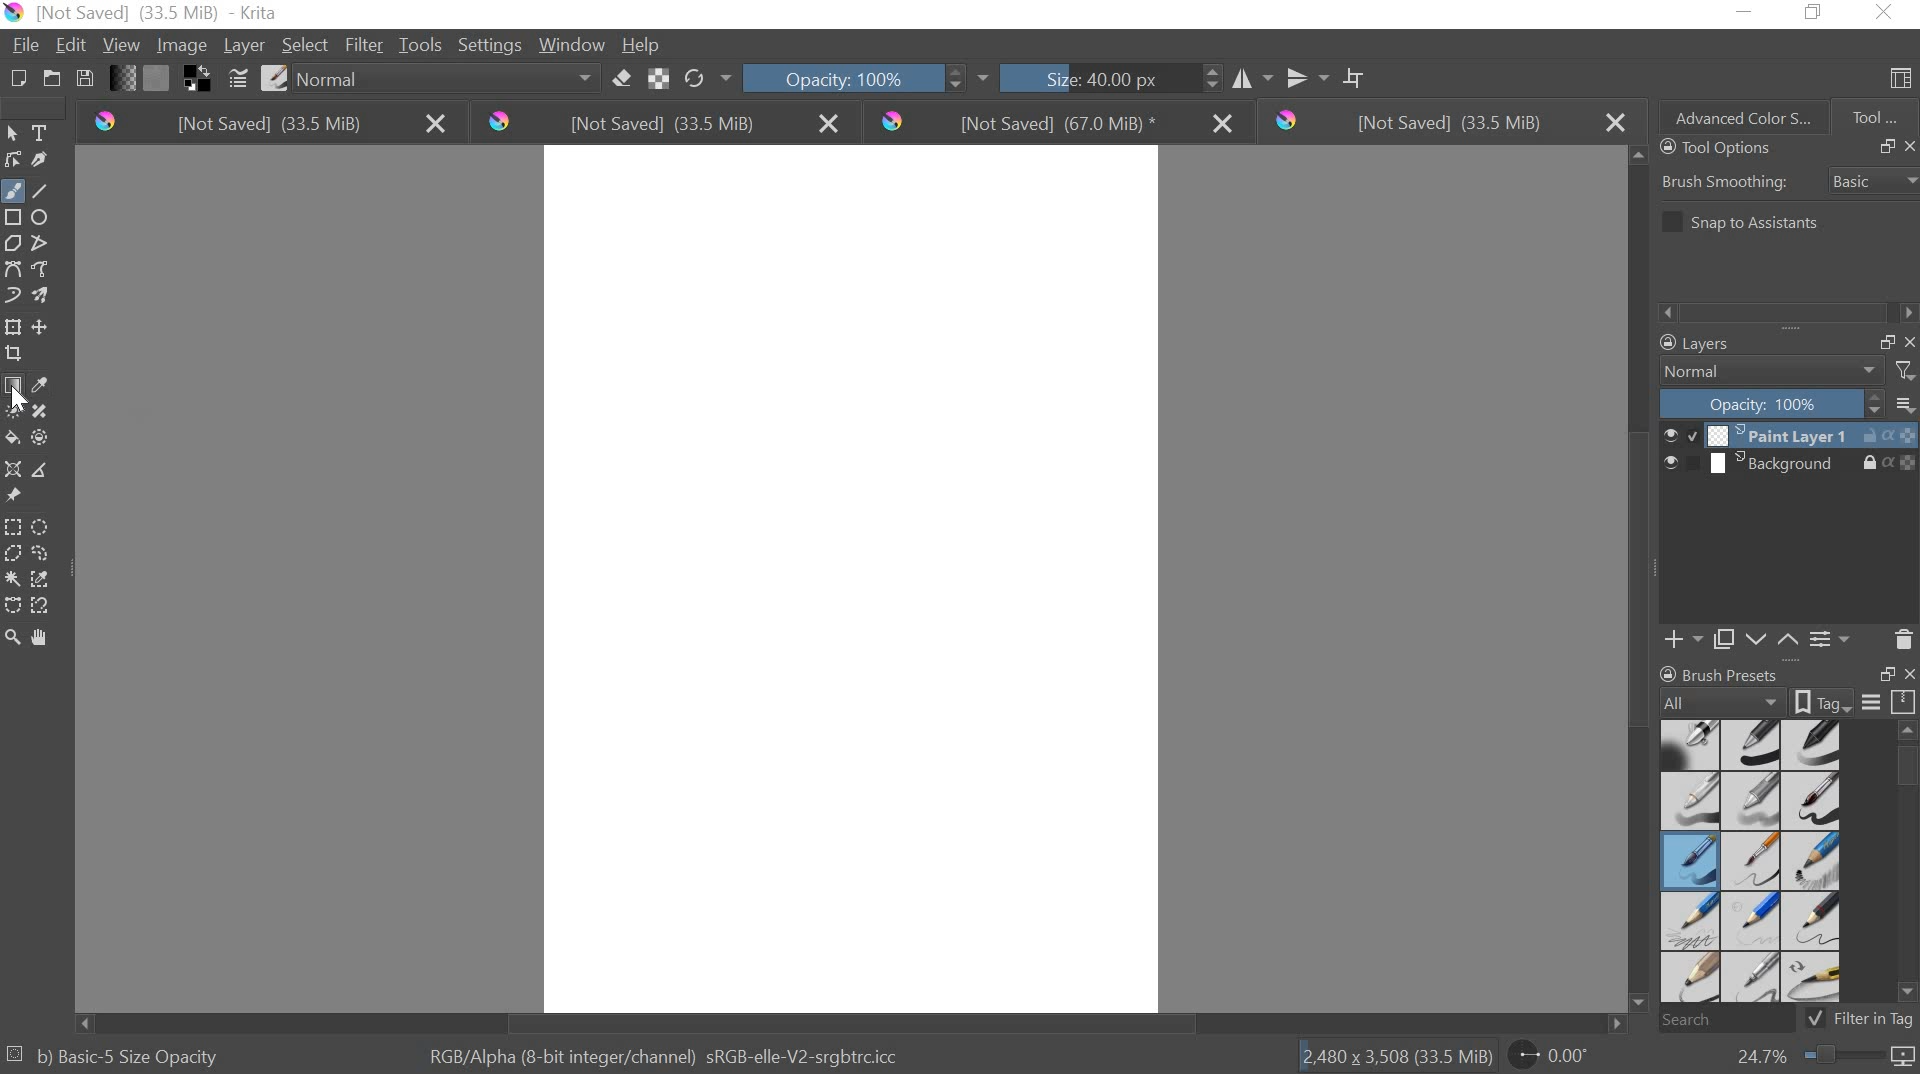 This screenshot has height=1074, width=1920. I want to click on BRUSH SMOOTHING, so click(1785, 182).